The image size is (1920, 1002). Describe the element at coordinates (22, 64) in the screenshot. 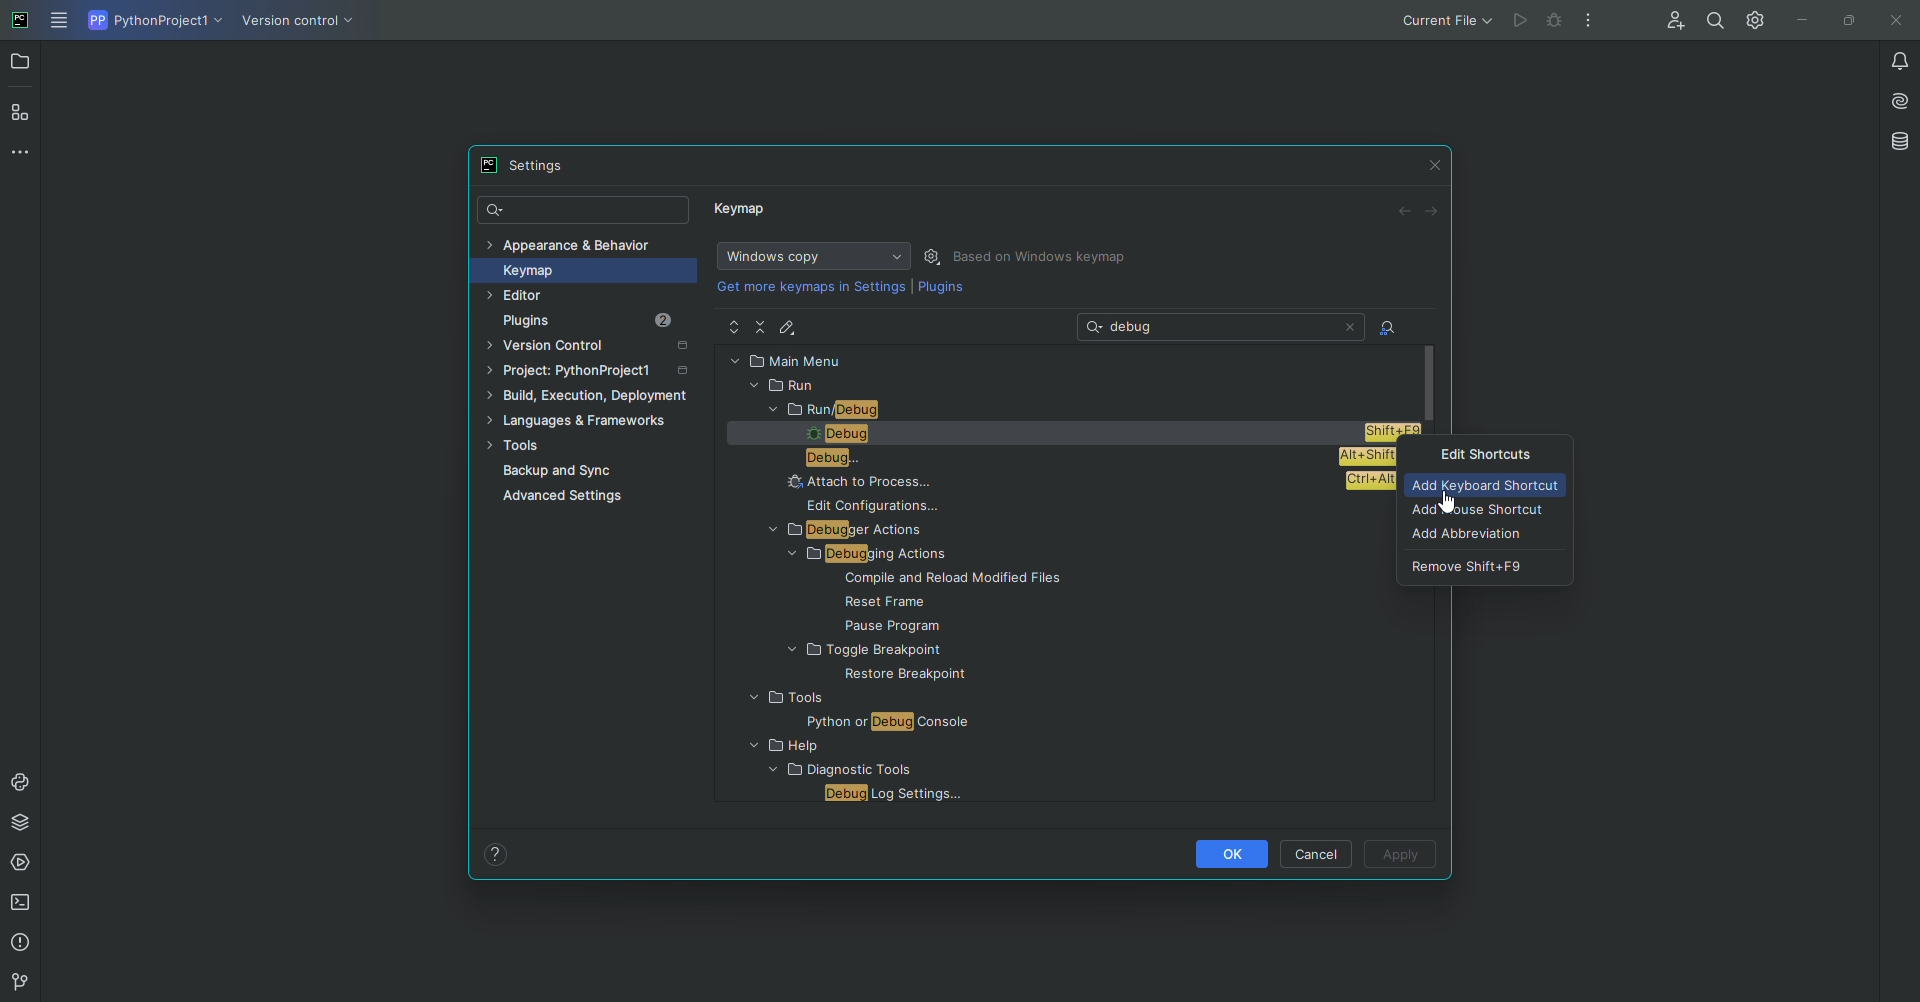

I see `Project` at that location.